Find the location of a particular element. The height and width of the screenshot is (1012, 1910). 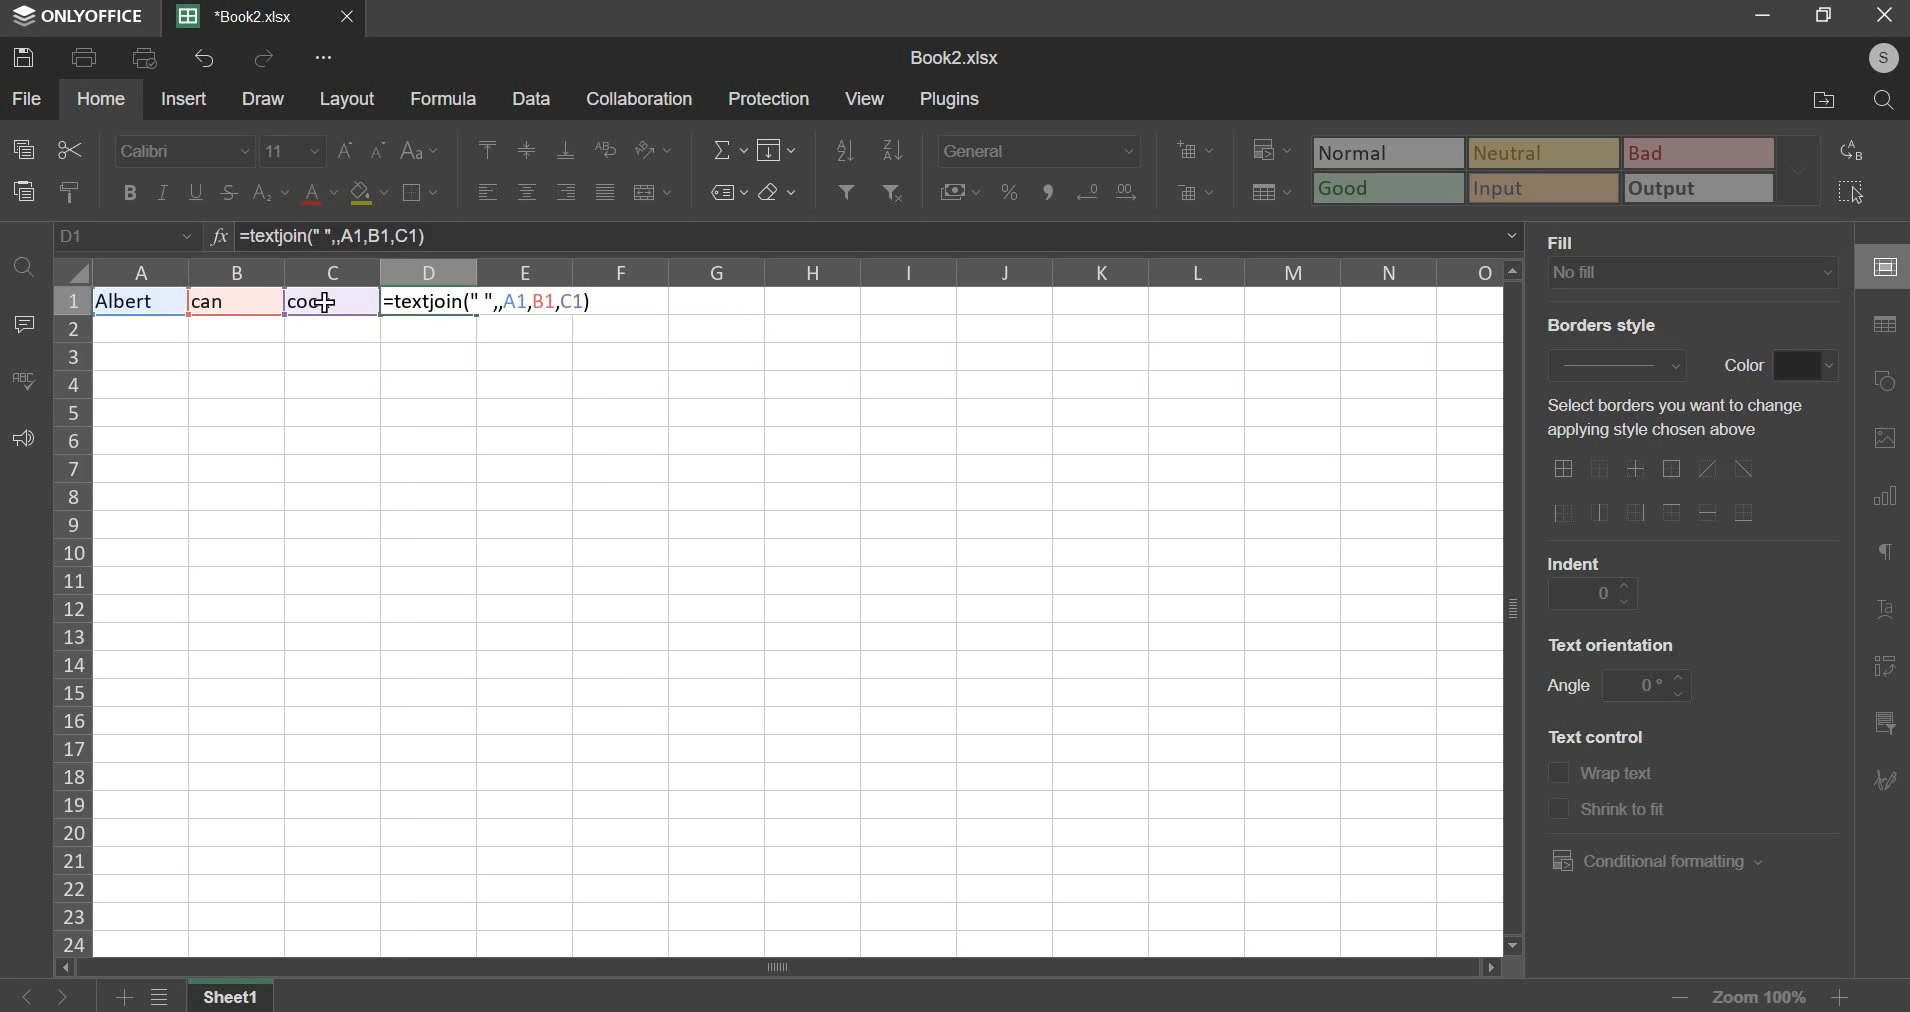

fill type is located at coordinates (1693, 273).